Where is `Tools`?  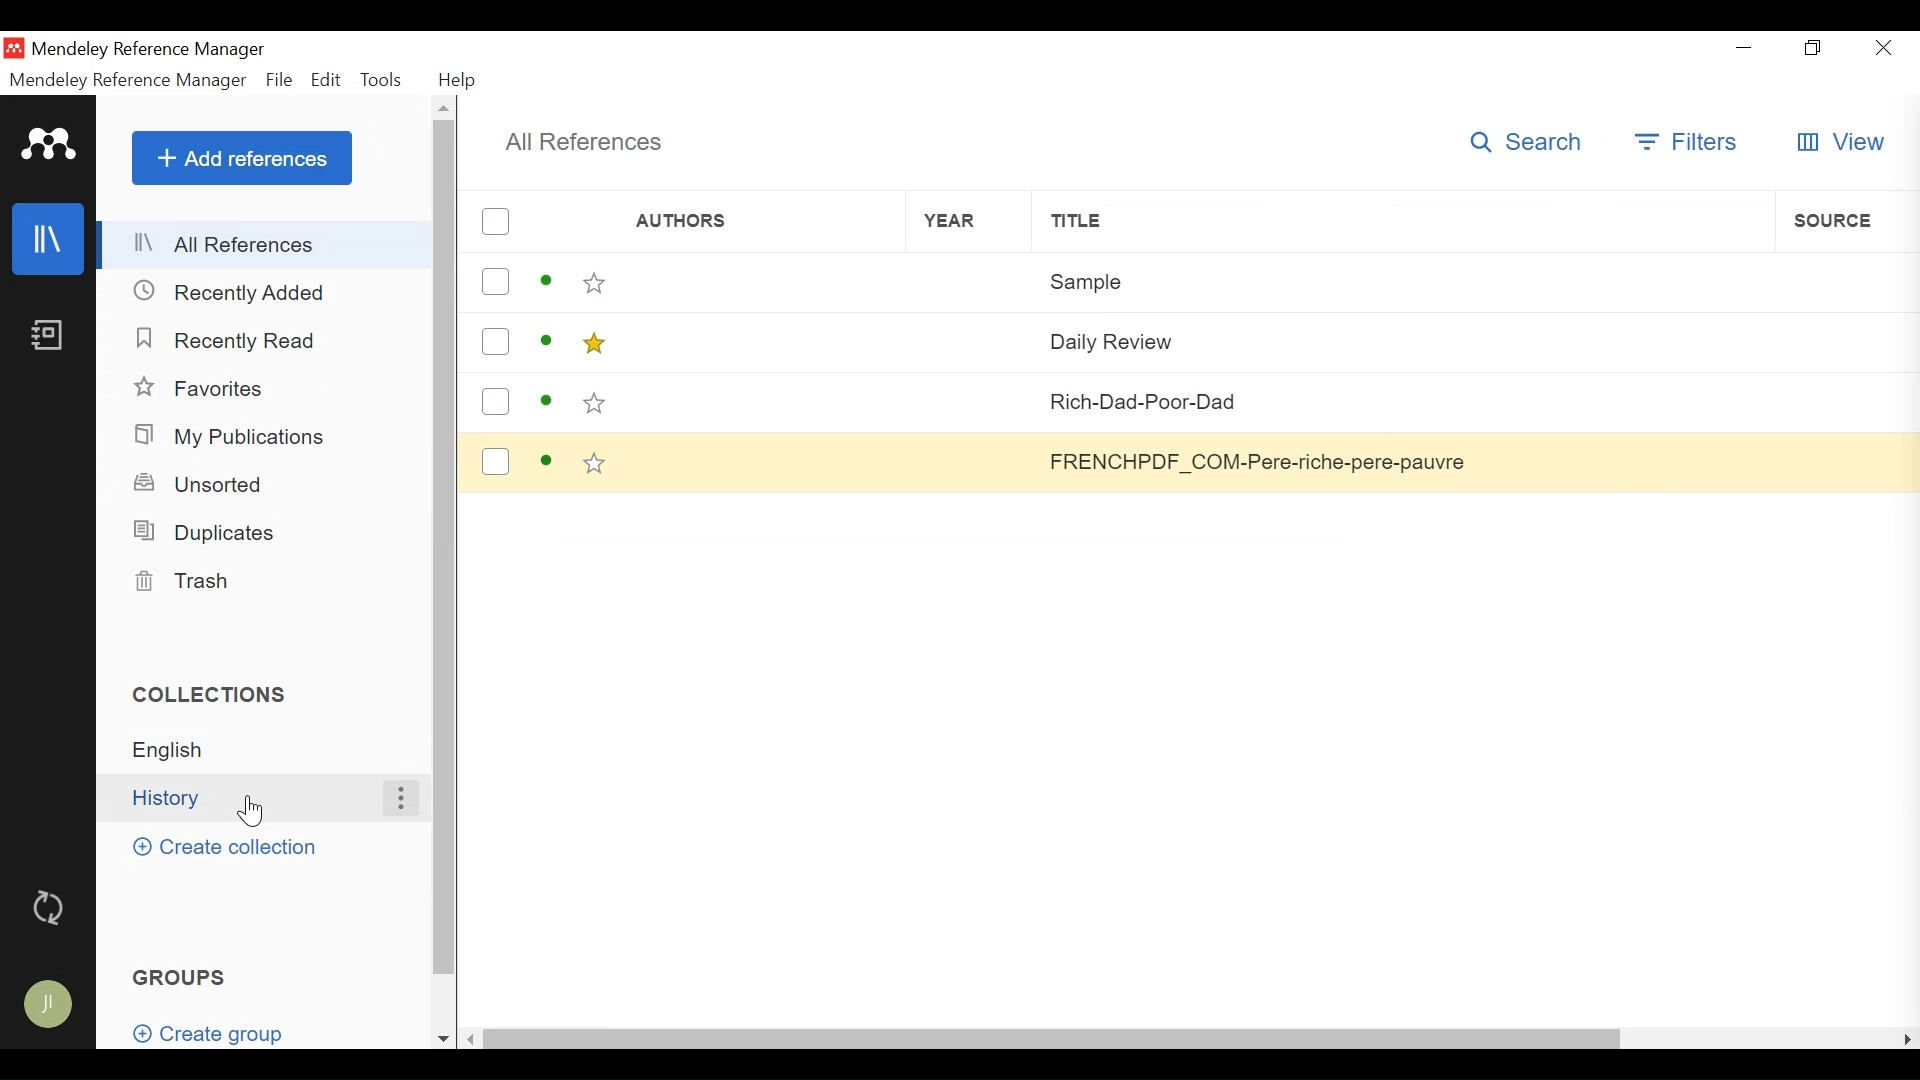 Tools is located at coordinates (385, 79).